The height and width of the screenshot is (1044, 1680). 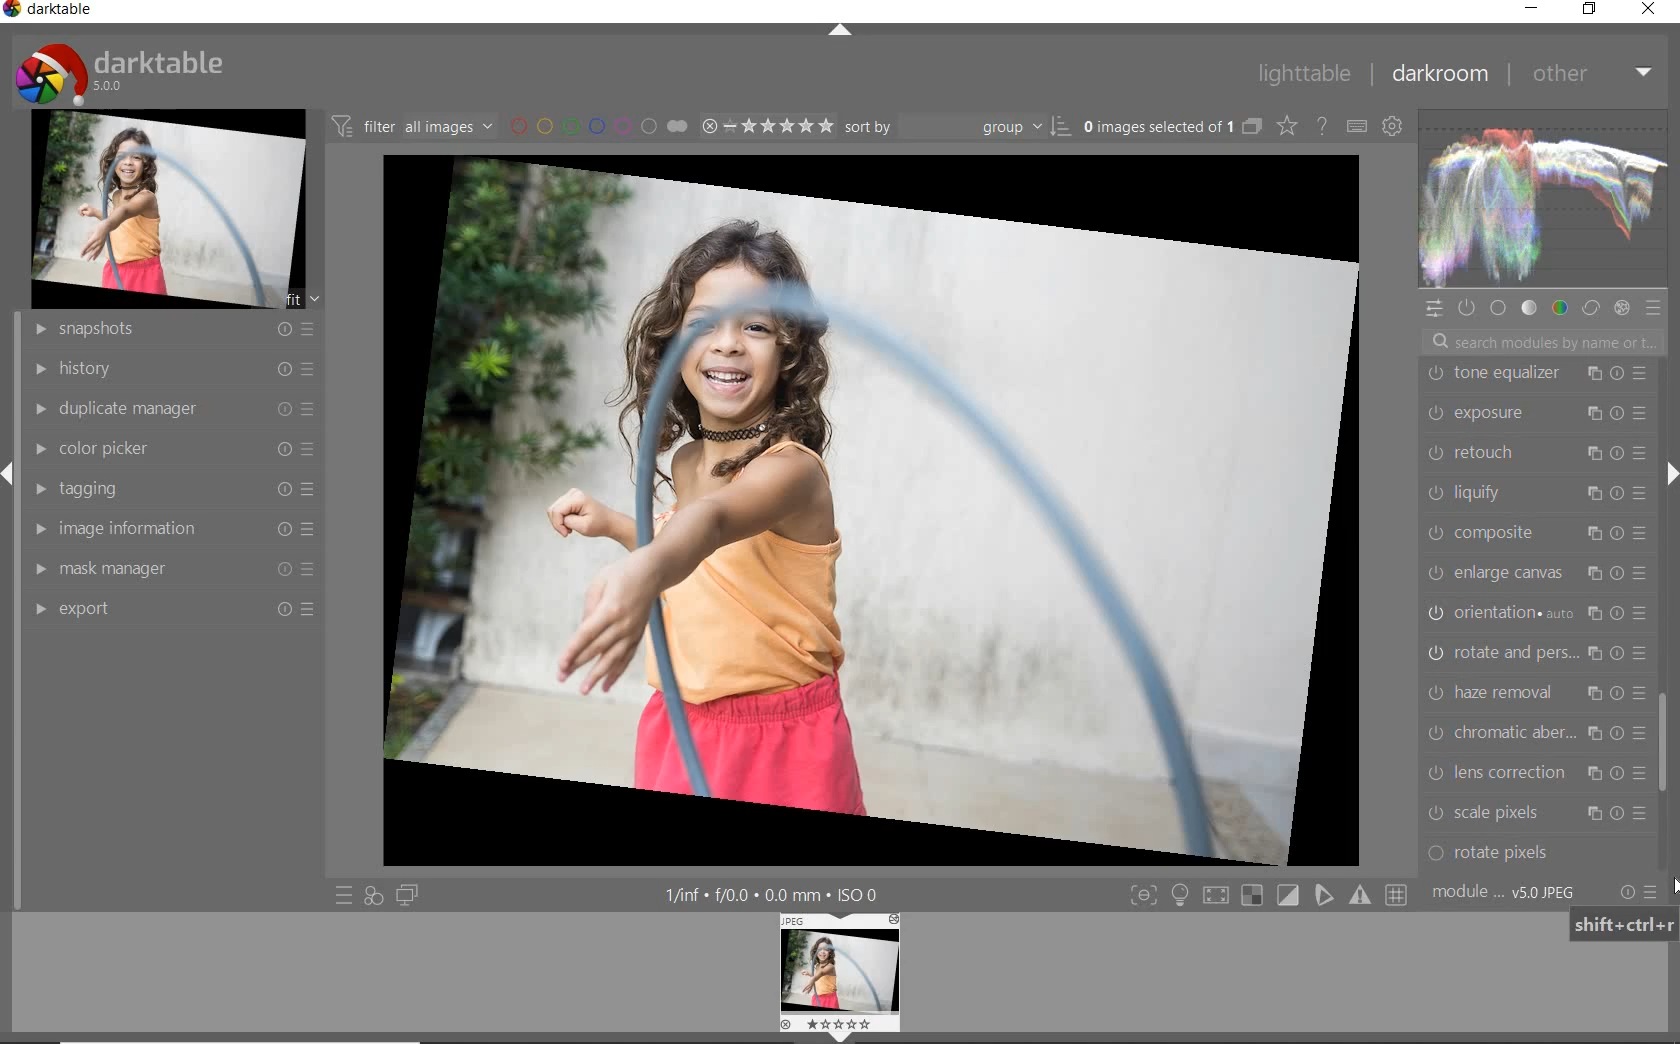 What do you see at coordinates (168, 210) in the screenshot?
I see `image` at bounding box center [168, 210].